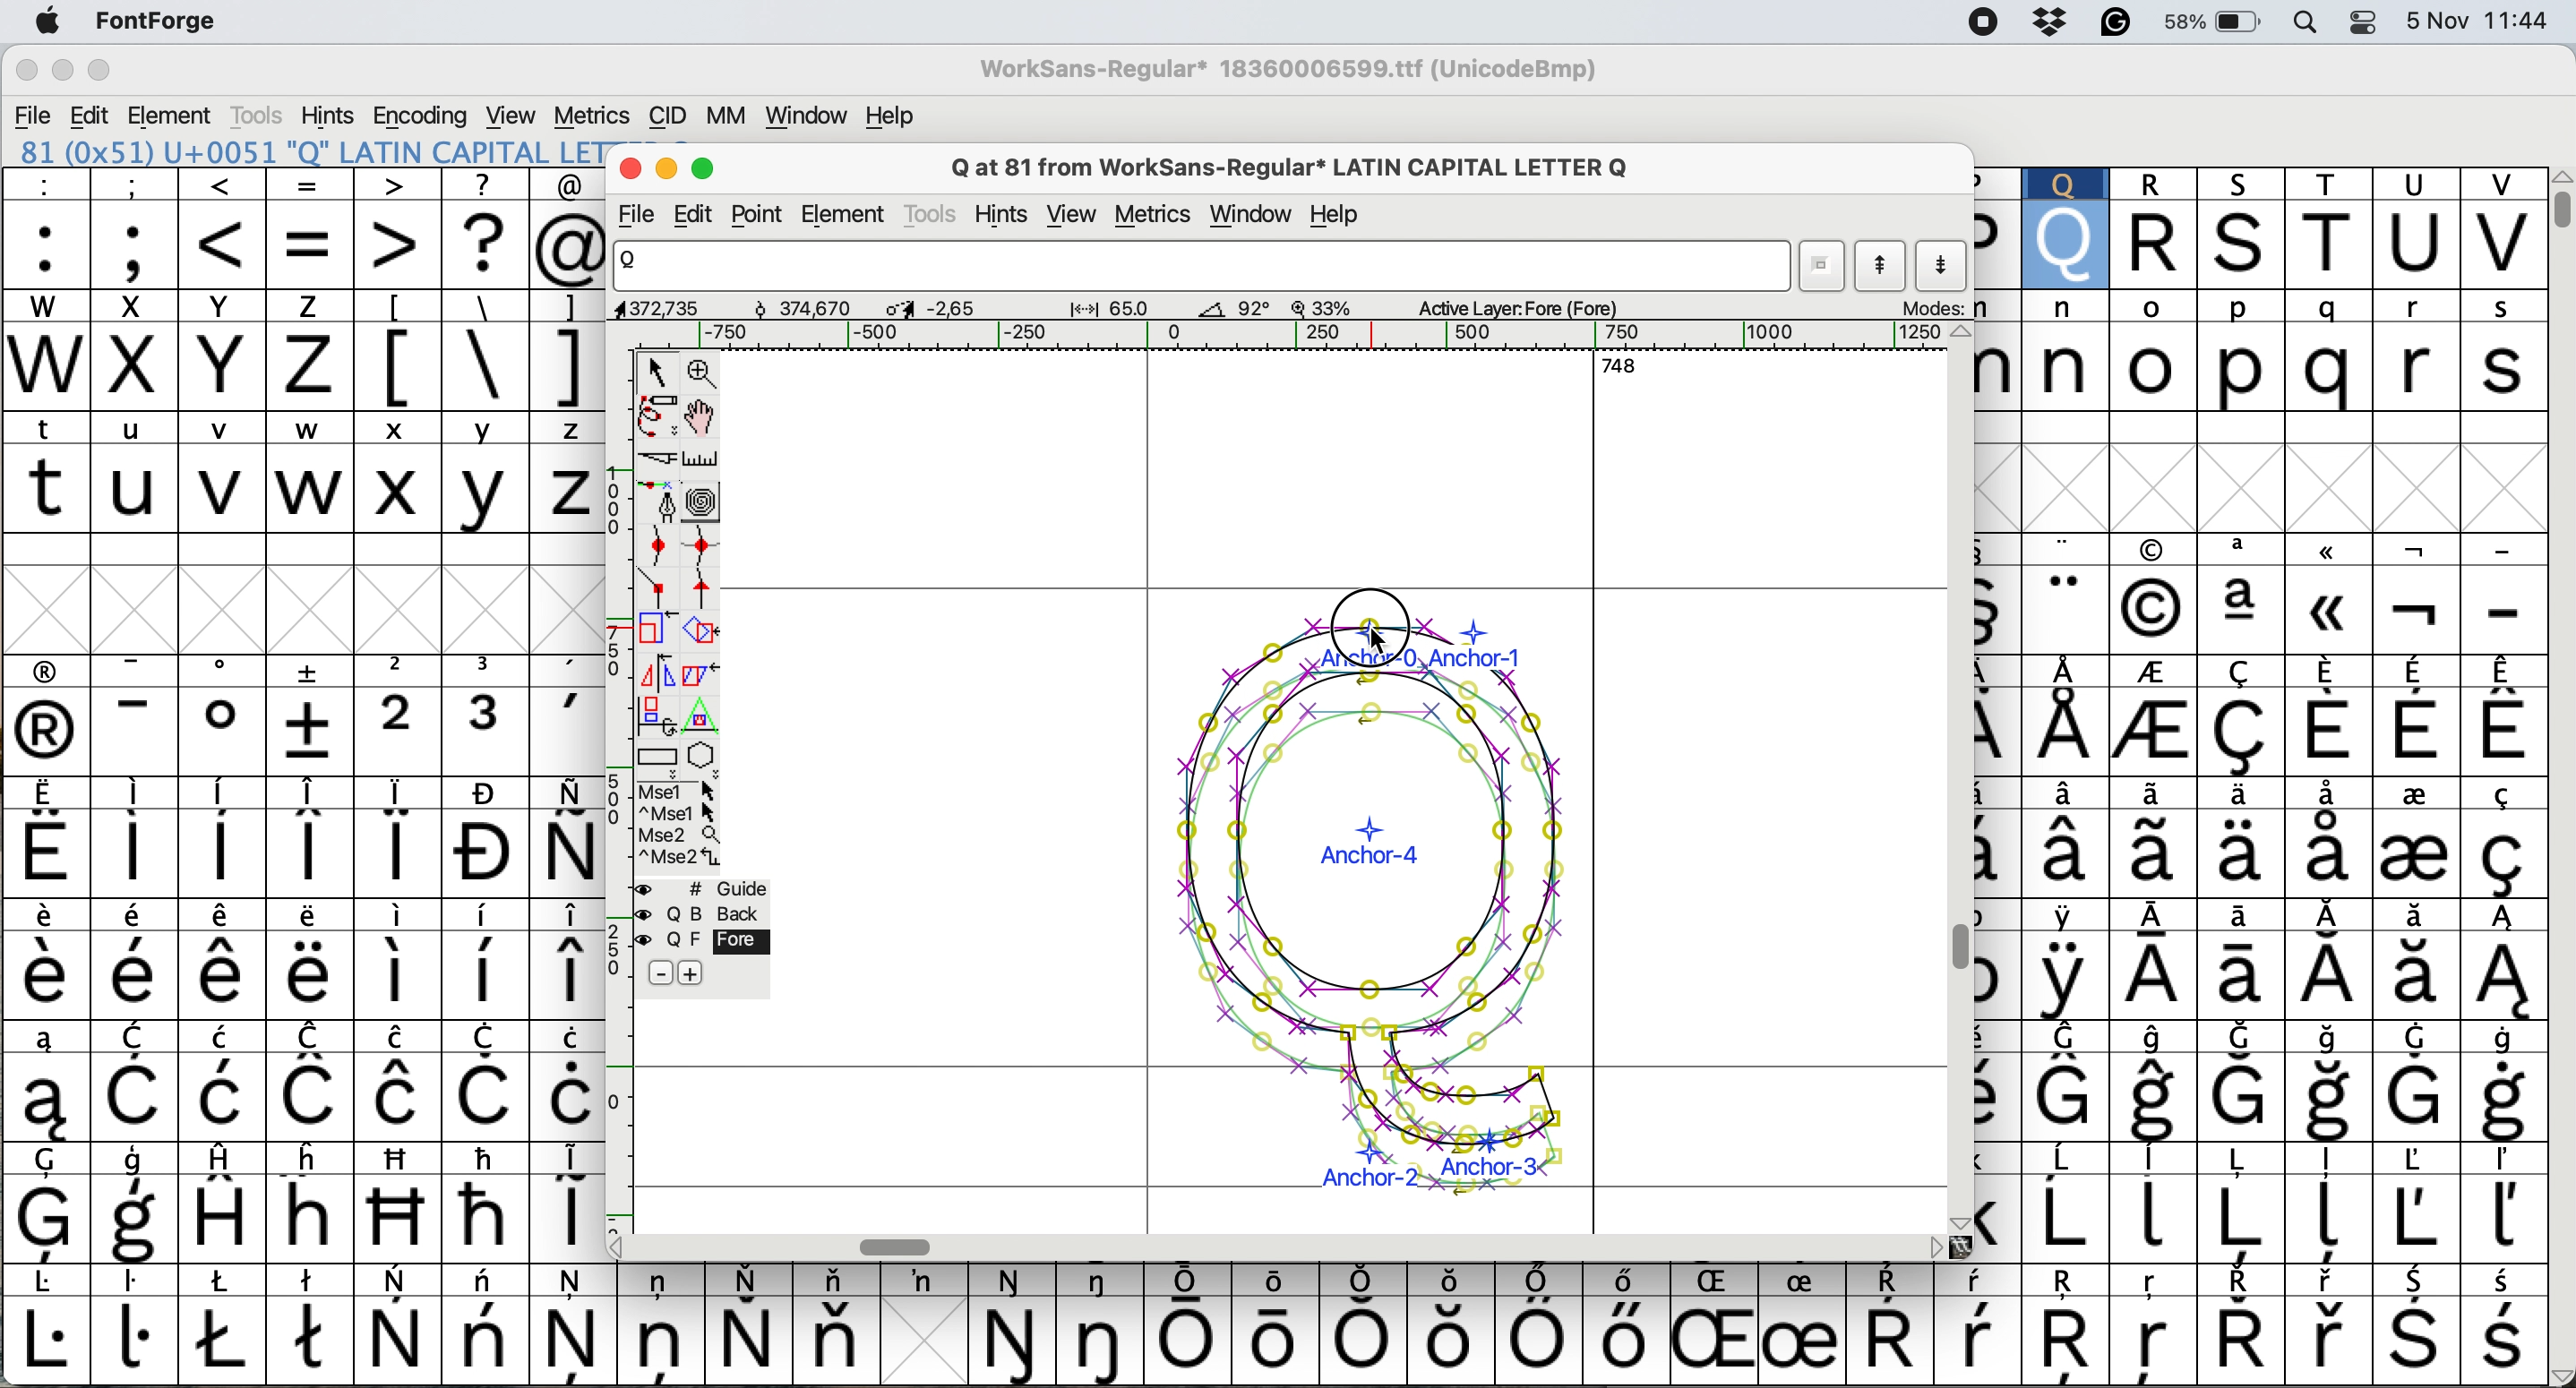  What do you see at coordinates (303, 251) in the screenshot?
I see `special characters` at bounding box center [303, 251].